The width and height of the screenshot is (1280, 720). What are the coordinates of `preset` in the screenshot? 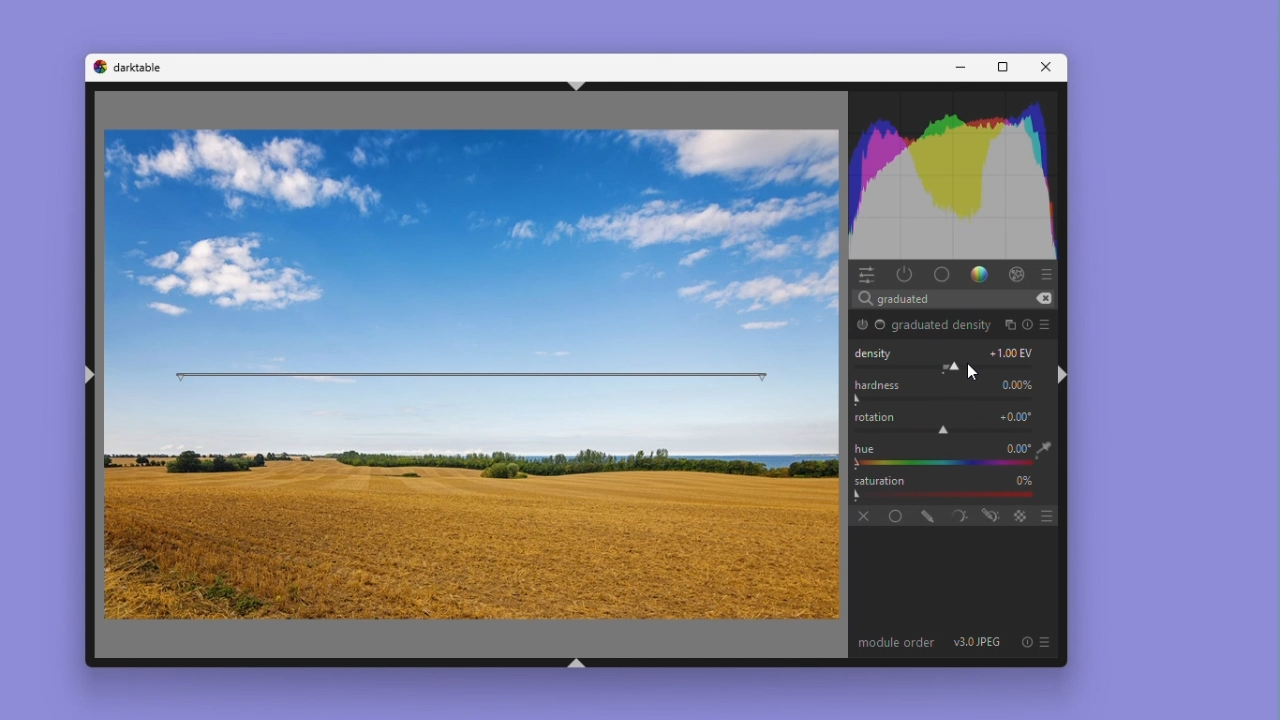 It's located at (1047, 642).